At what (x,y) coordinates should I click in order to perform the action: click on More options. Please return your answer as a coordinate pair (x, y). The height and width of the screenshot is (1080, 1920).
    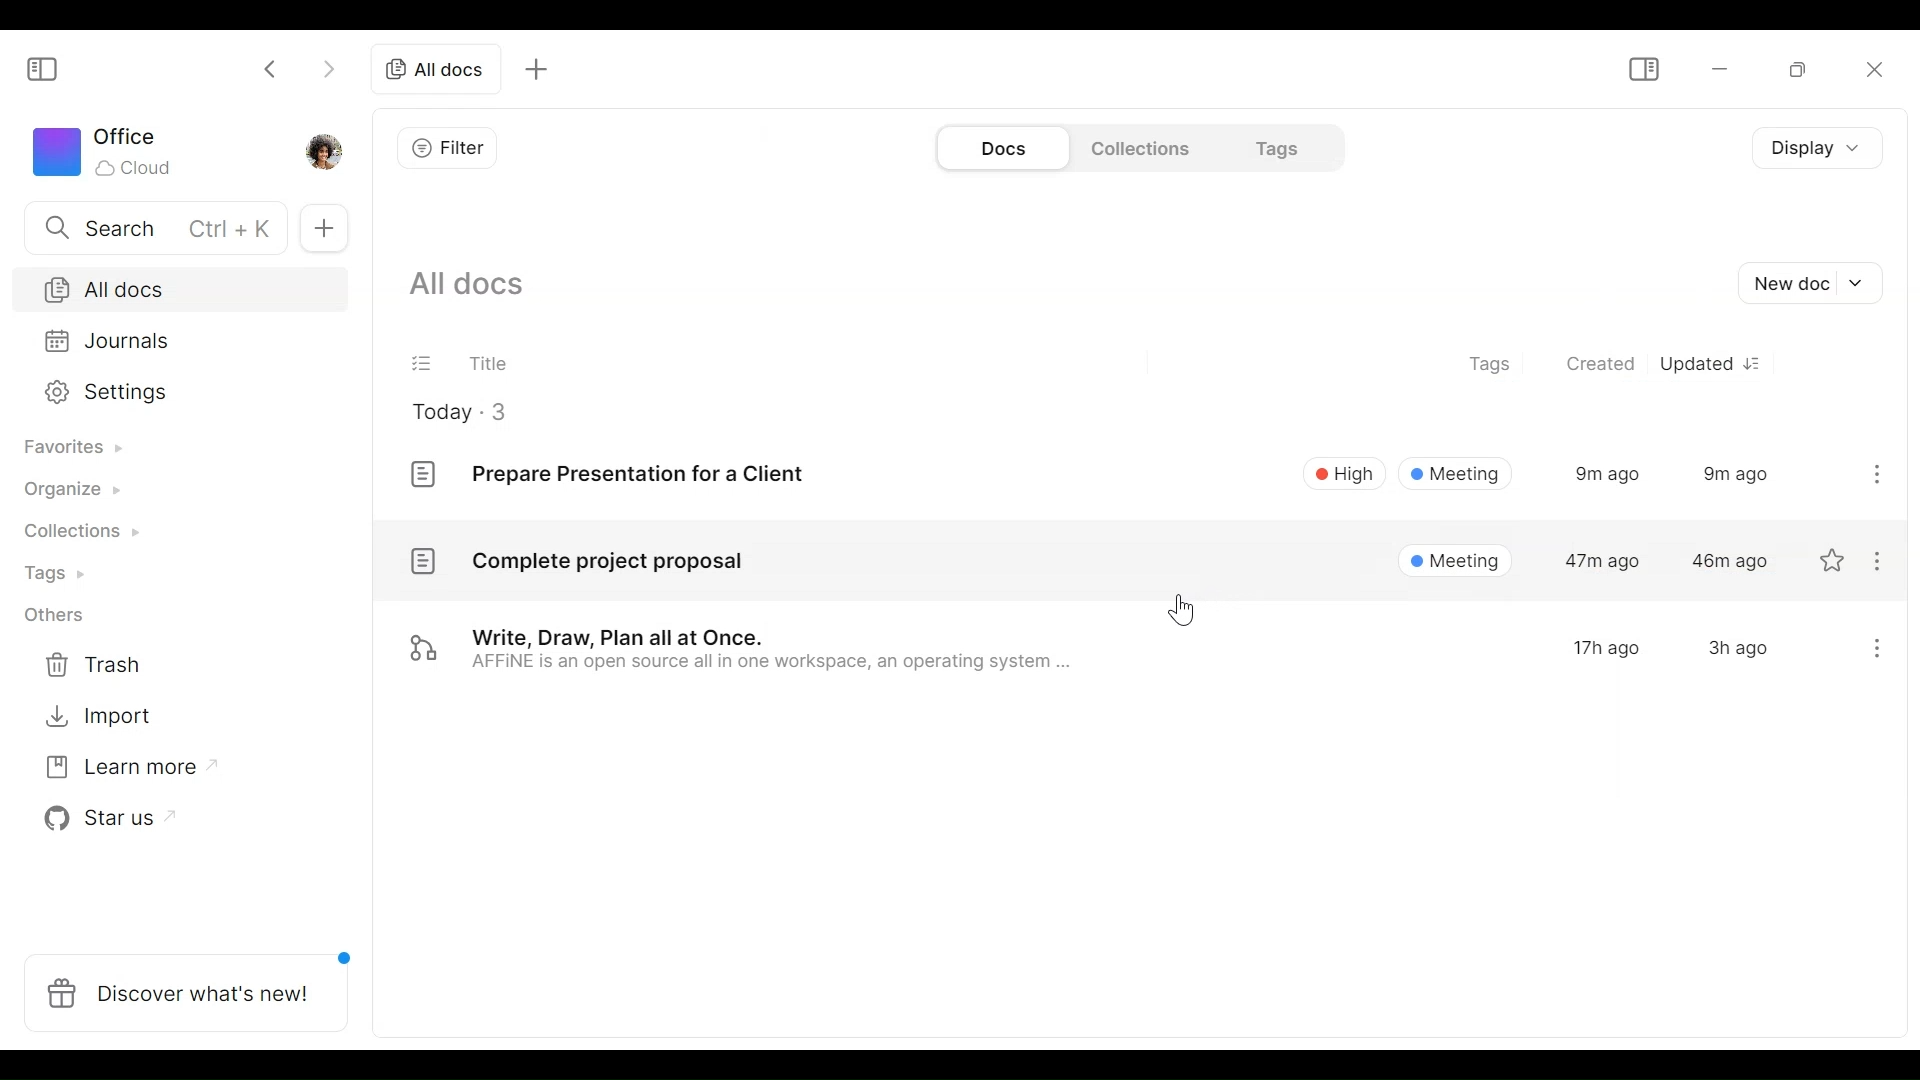
    Looking at the image, I should click on (1873, 474).